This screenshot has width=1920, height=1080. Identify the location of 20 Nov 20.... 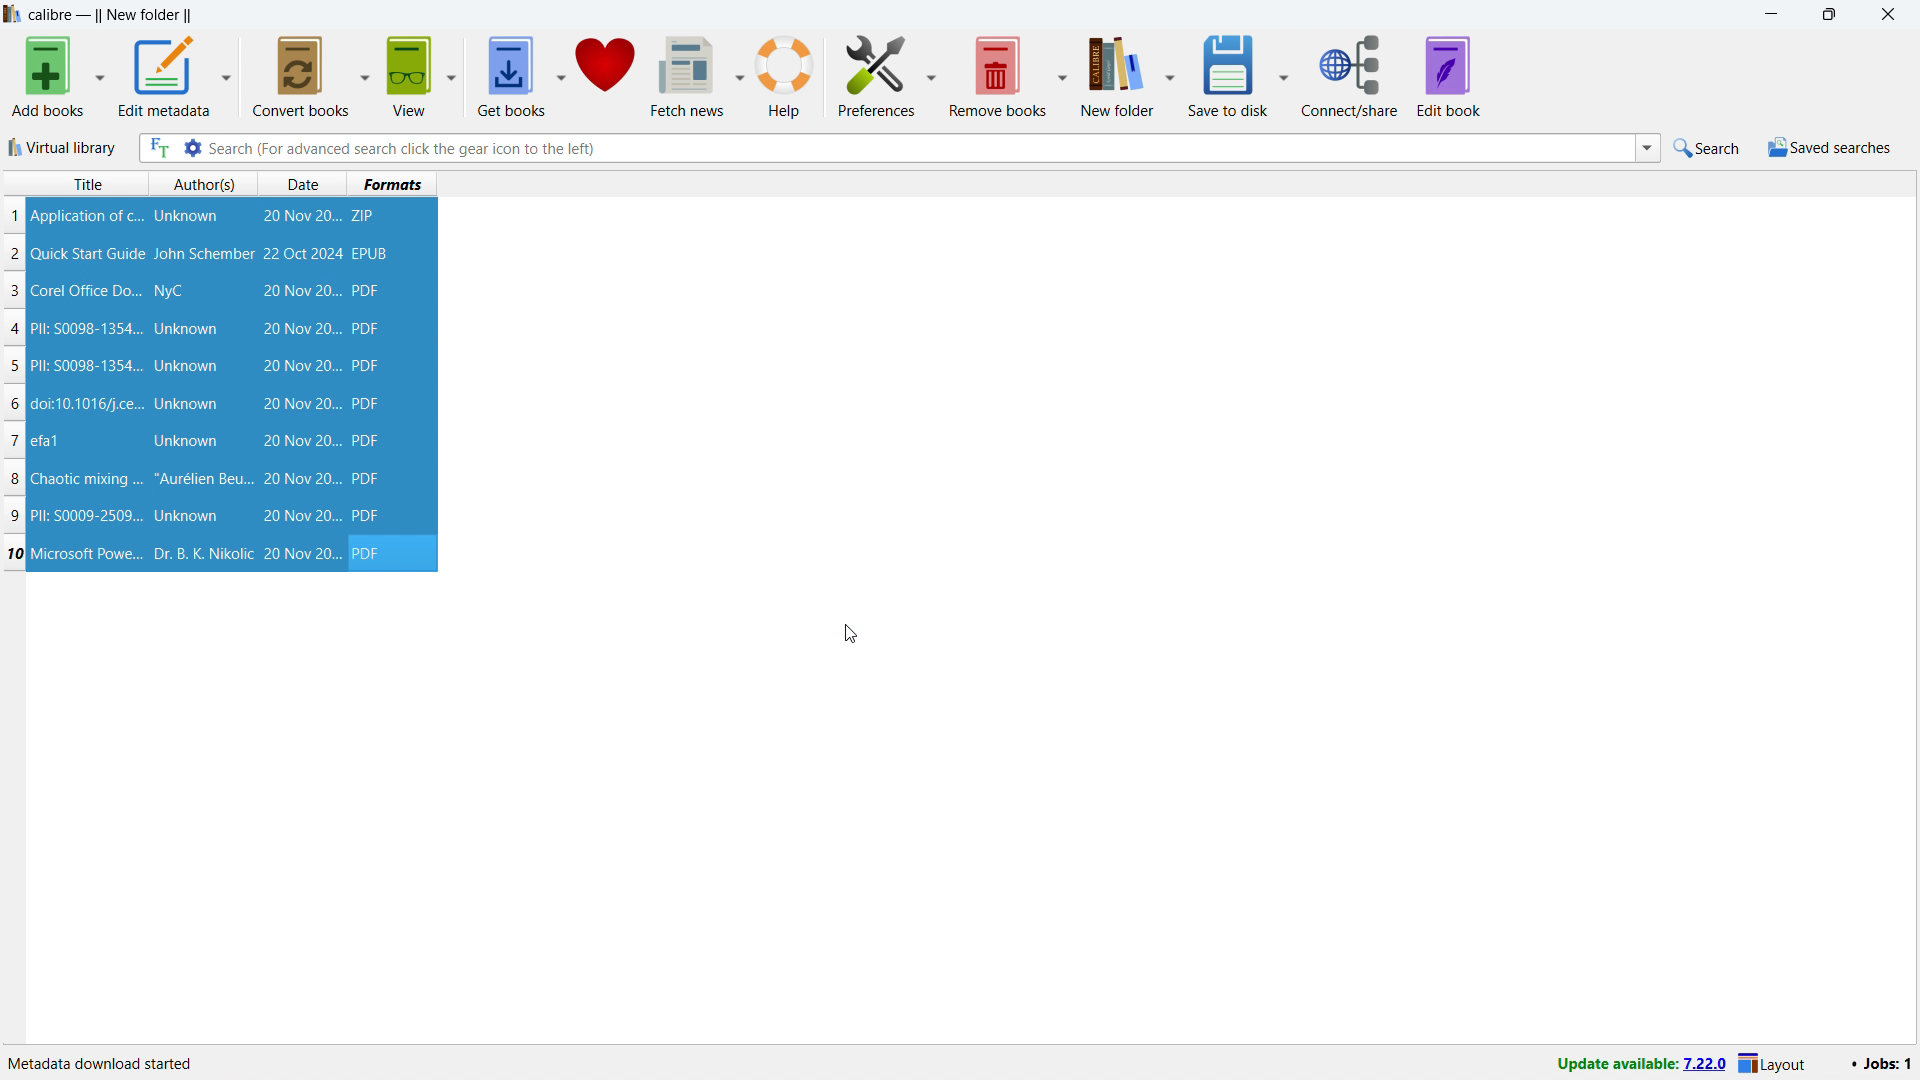
(300, 404).